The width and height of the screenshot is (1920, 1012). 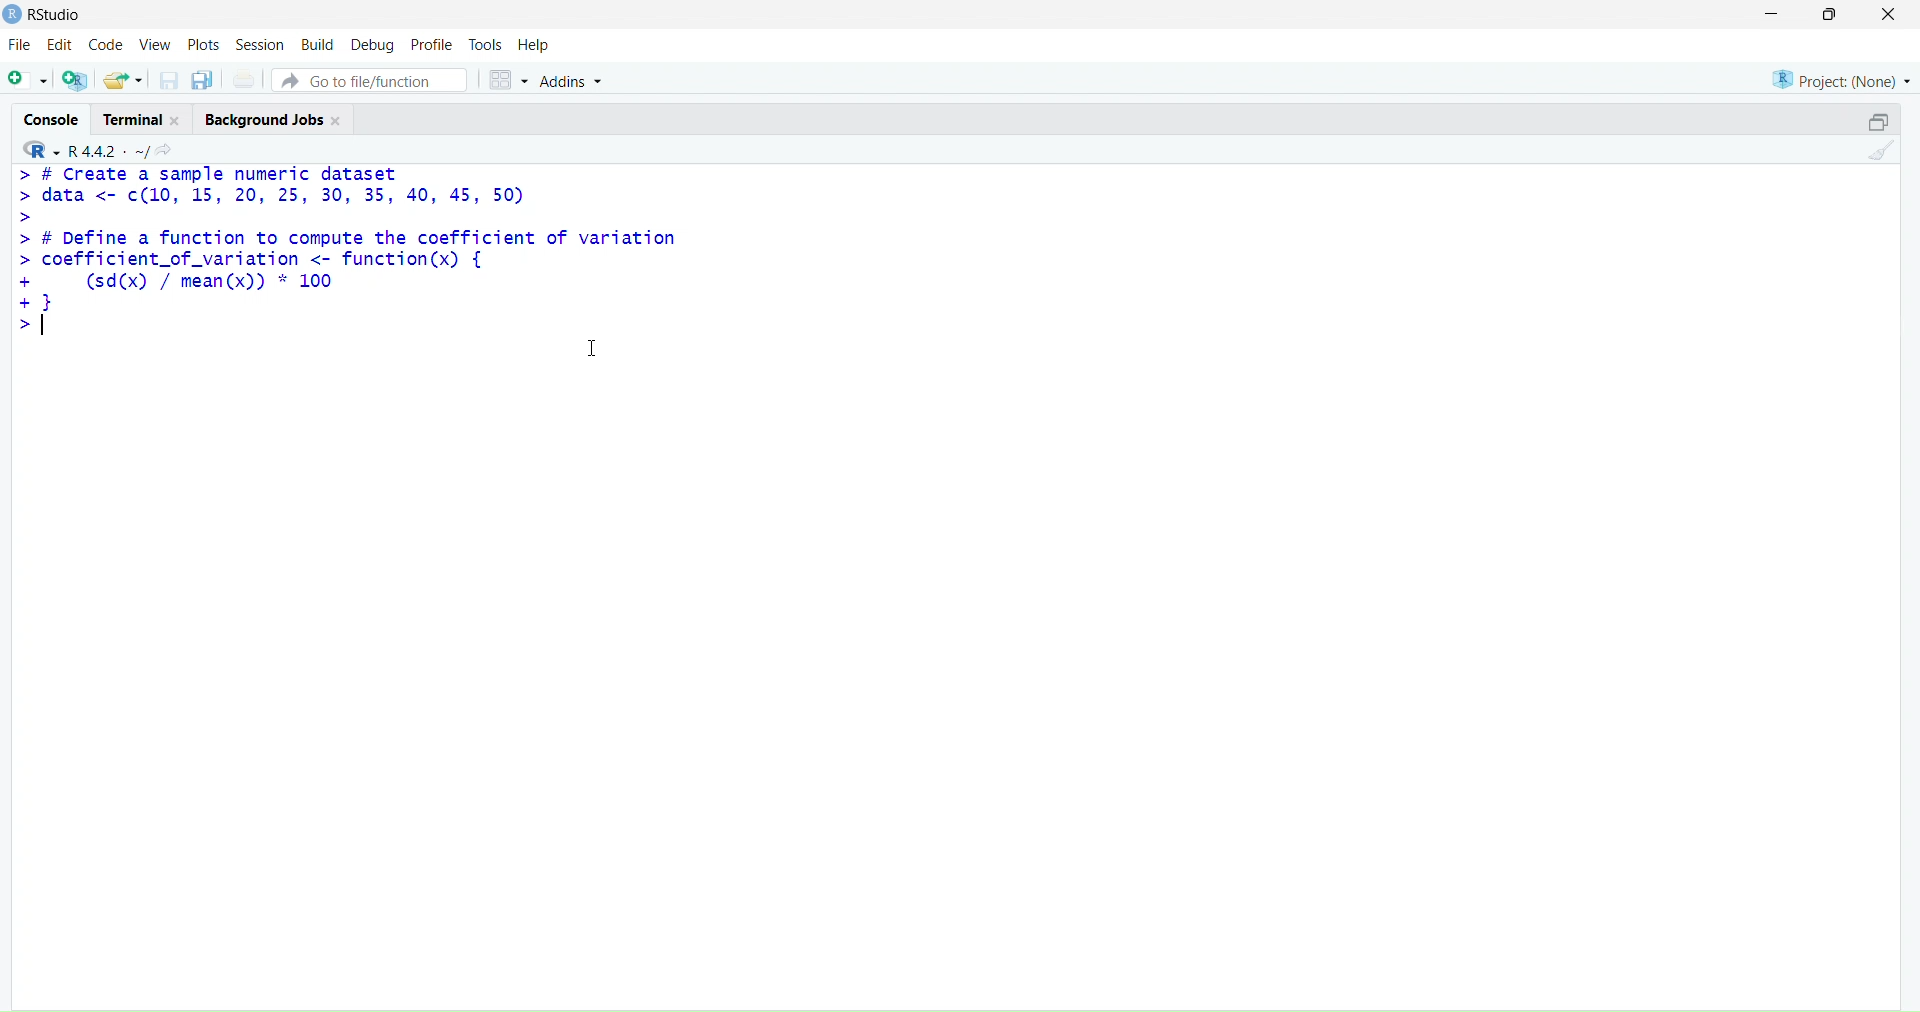 I want to click on edit, so click(x=60, y=44).